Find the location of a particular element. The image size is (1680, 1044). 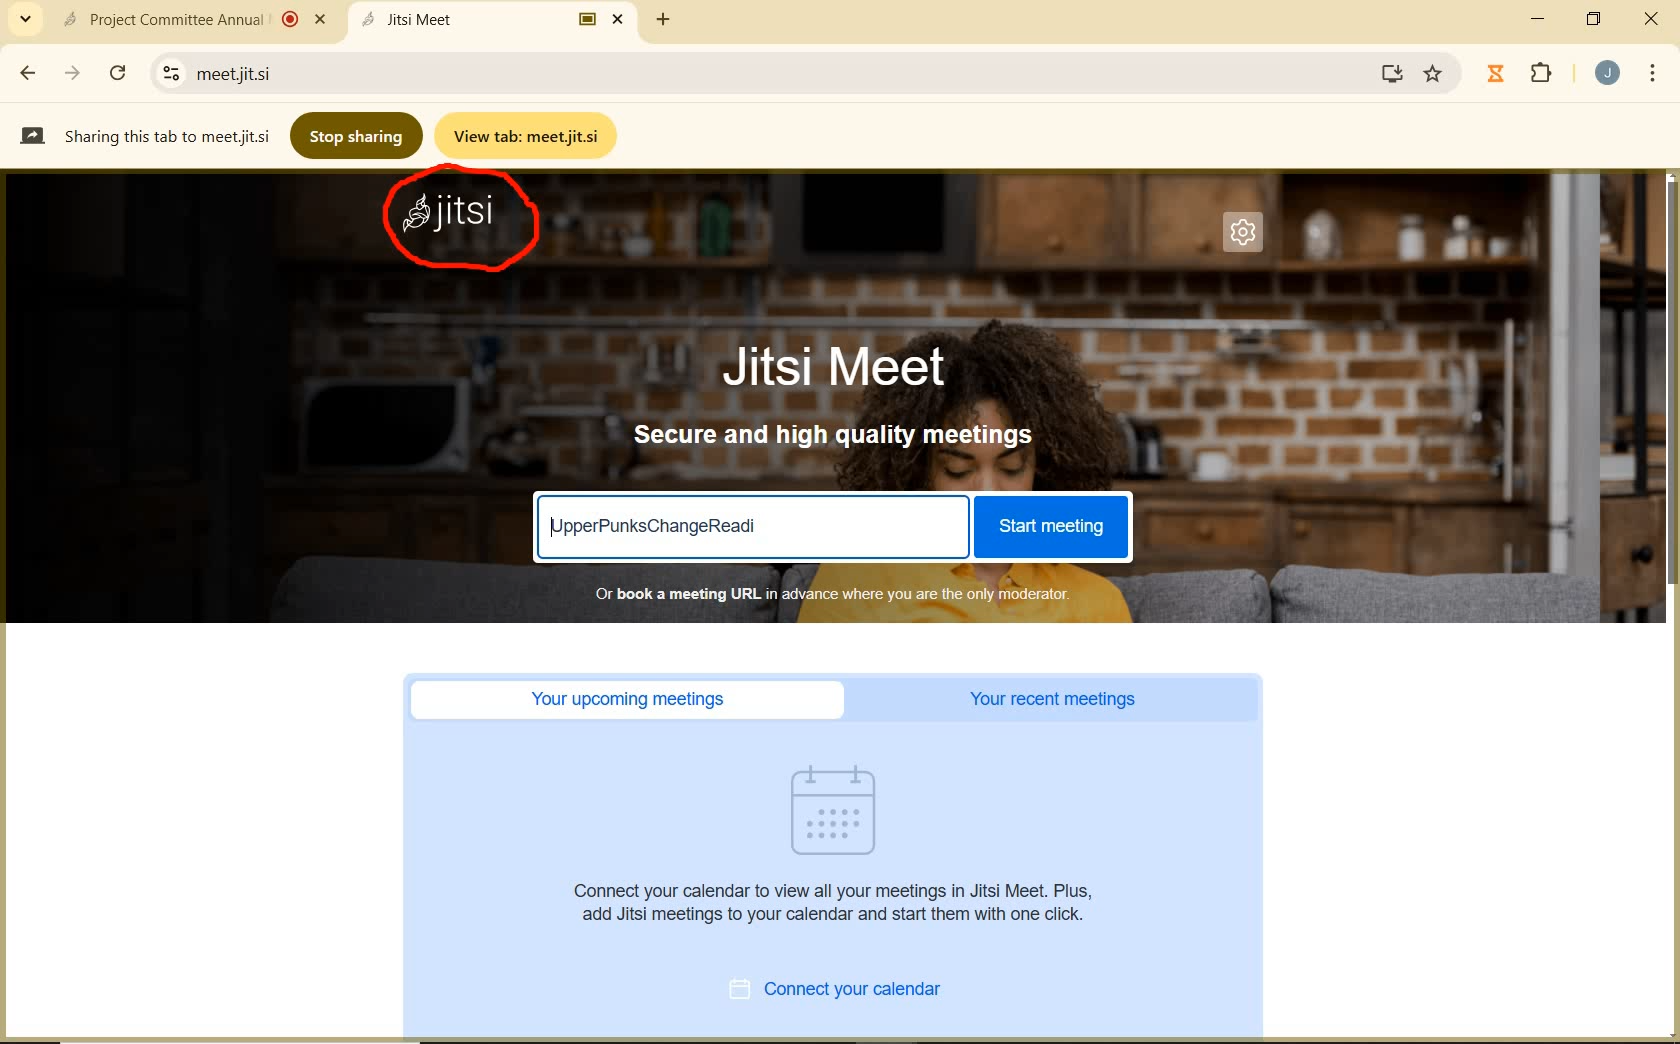

settings is located at coordinates (167, 73).